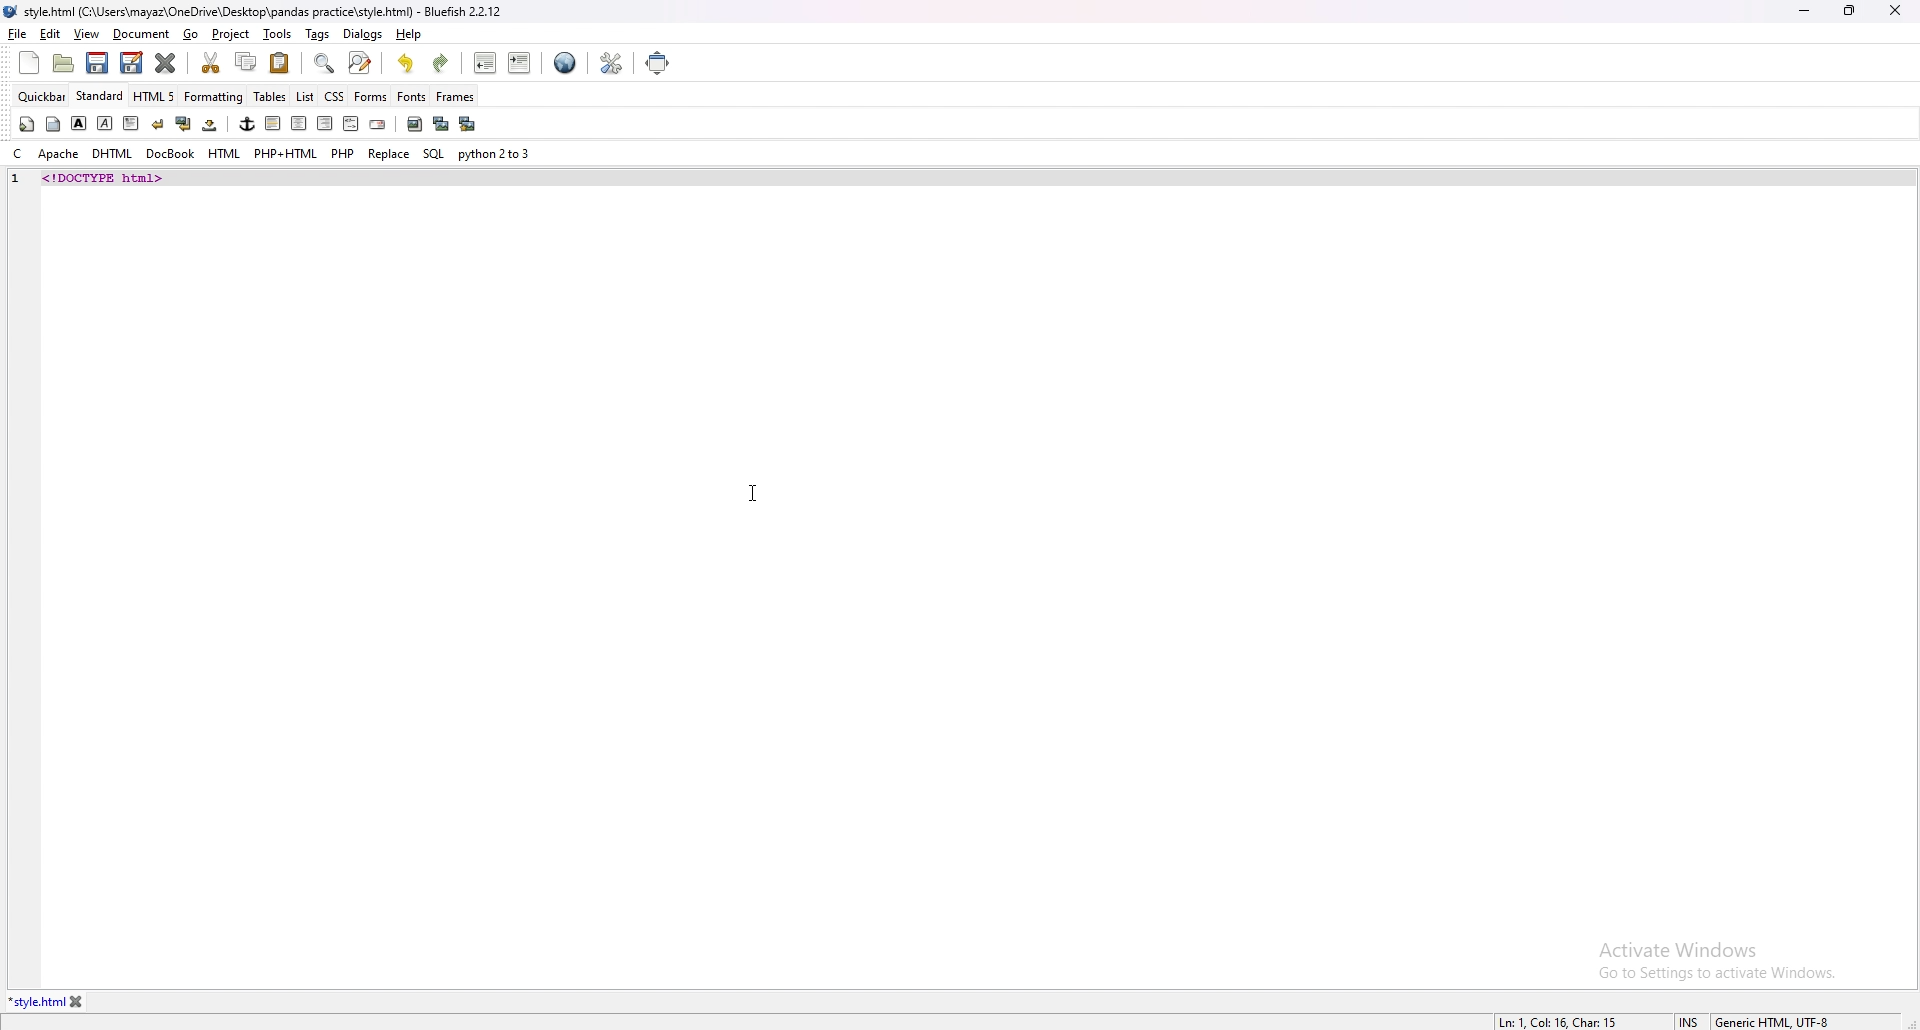  I want to click on redo, so click(440, 63).